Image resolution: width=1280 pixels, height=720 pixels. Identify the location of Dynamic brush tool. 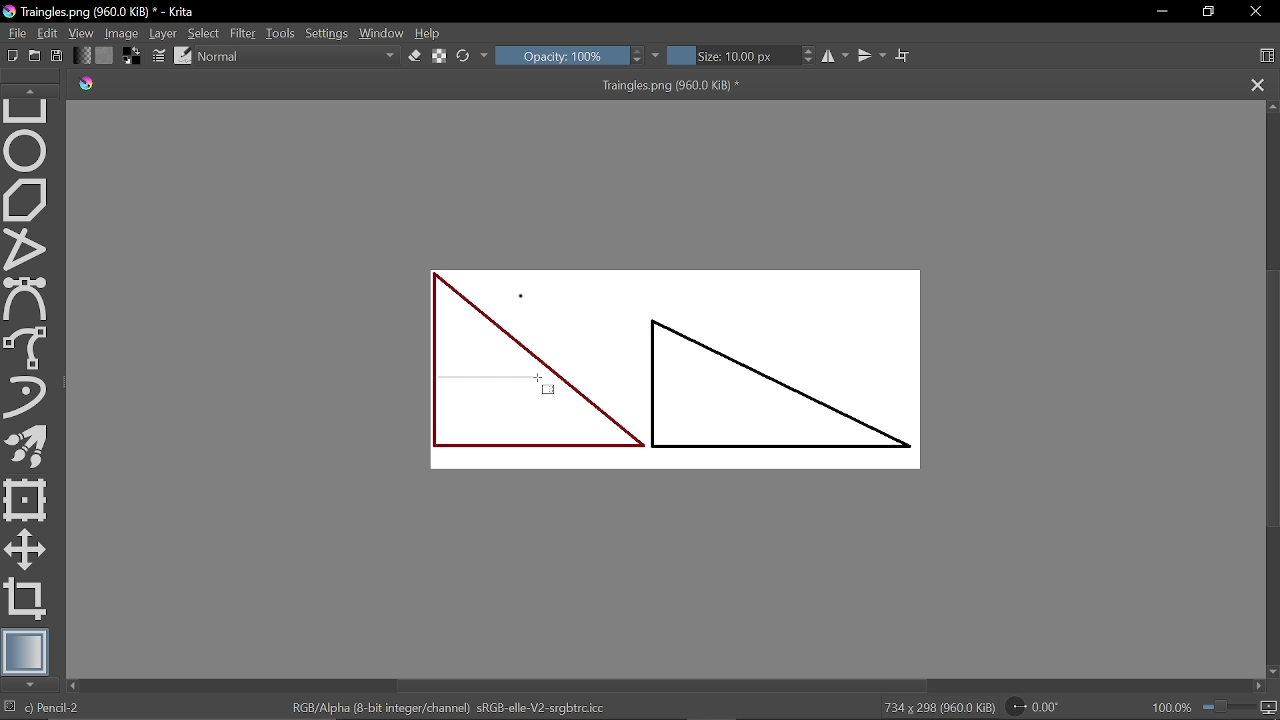
(26, 397).